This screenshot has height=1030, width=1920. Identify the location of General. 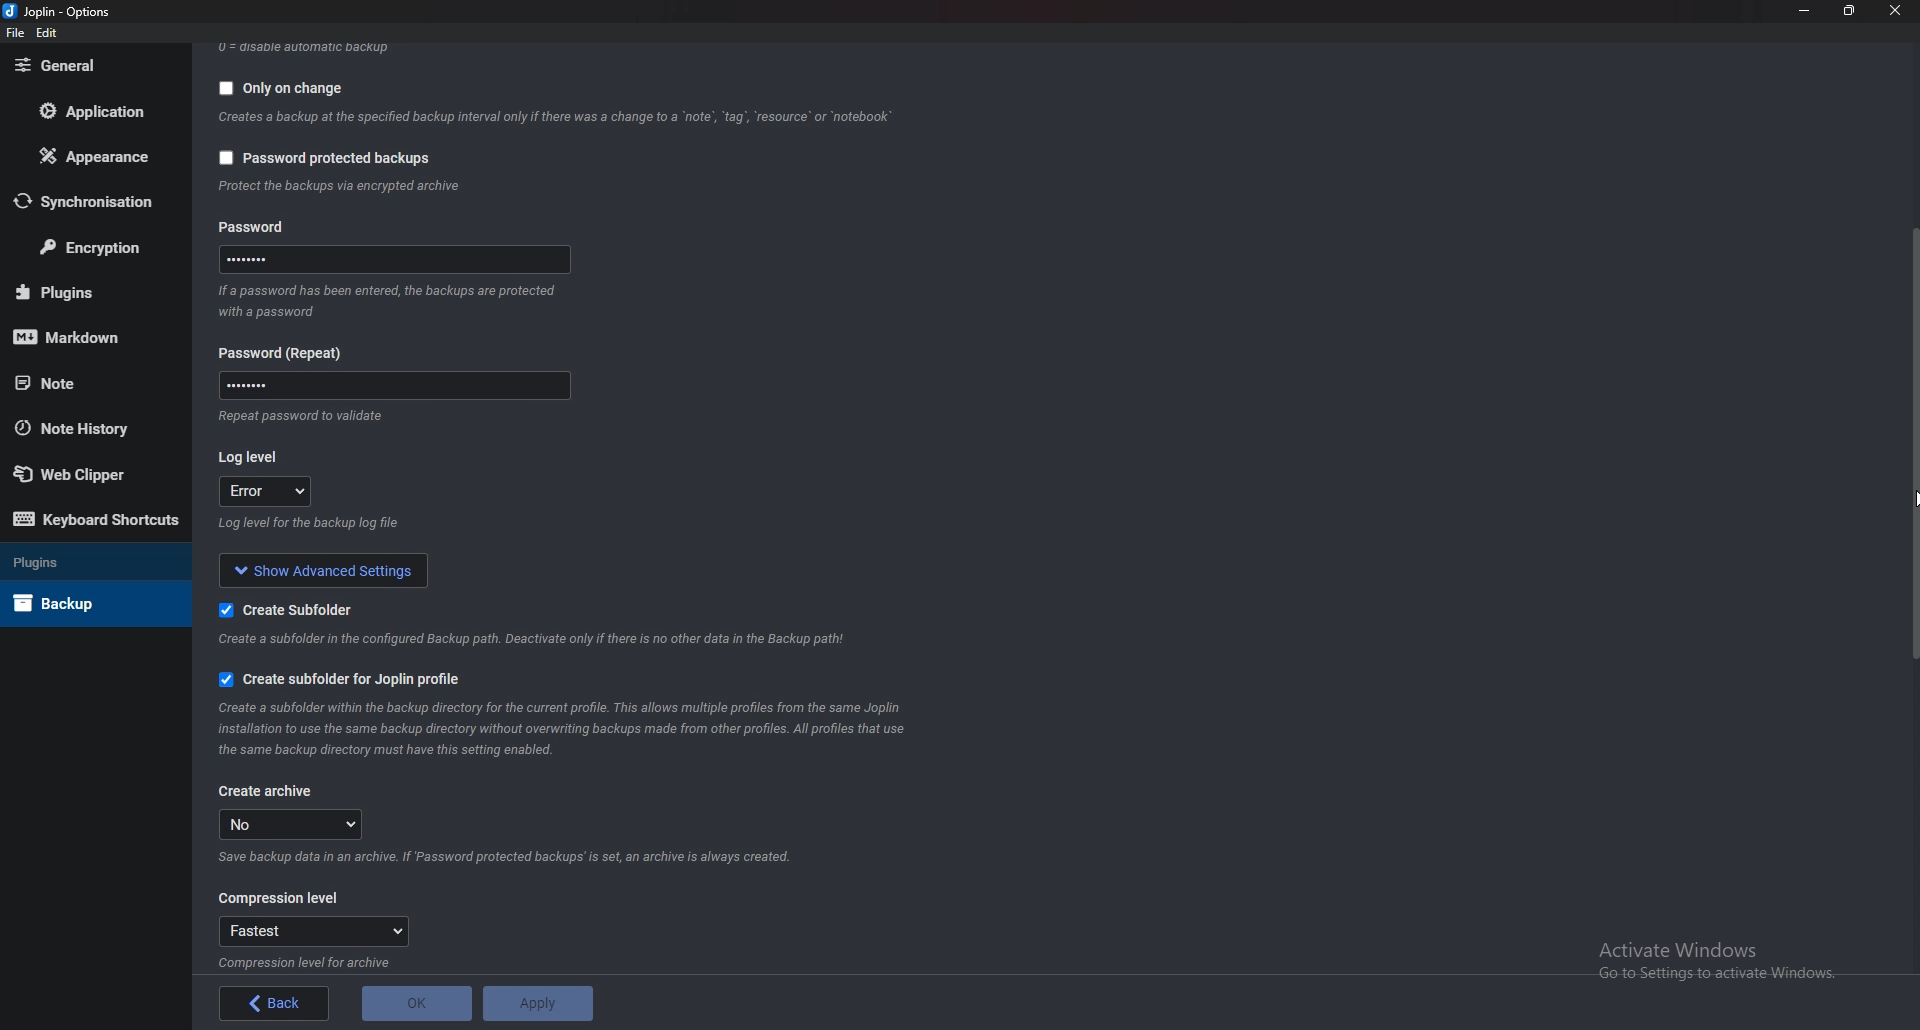
(88, 66).